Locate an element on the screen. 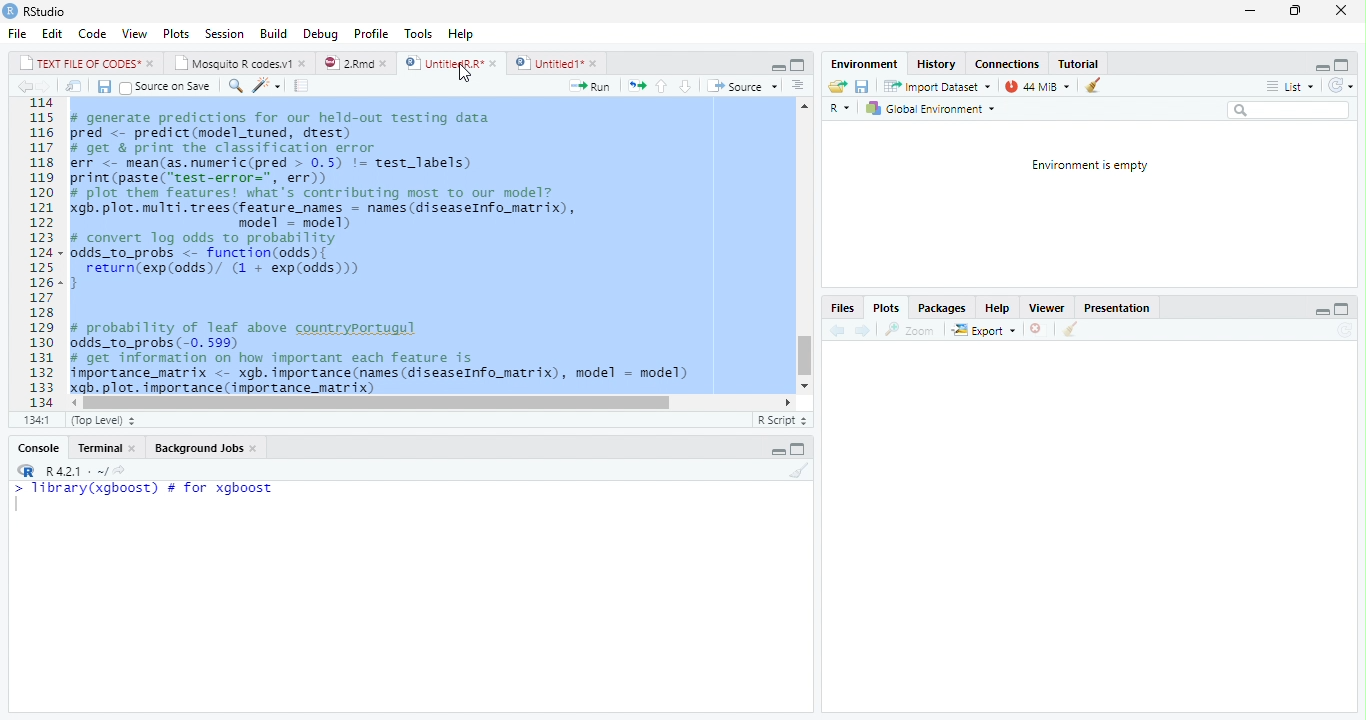 This screenshot has height=720, width=1366. Maximize is located at coordinates (1341, 307).